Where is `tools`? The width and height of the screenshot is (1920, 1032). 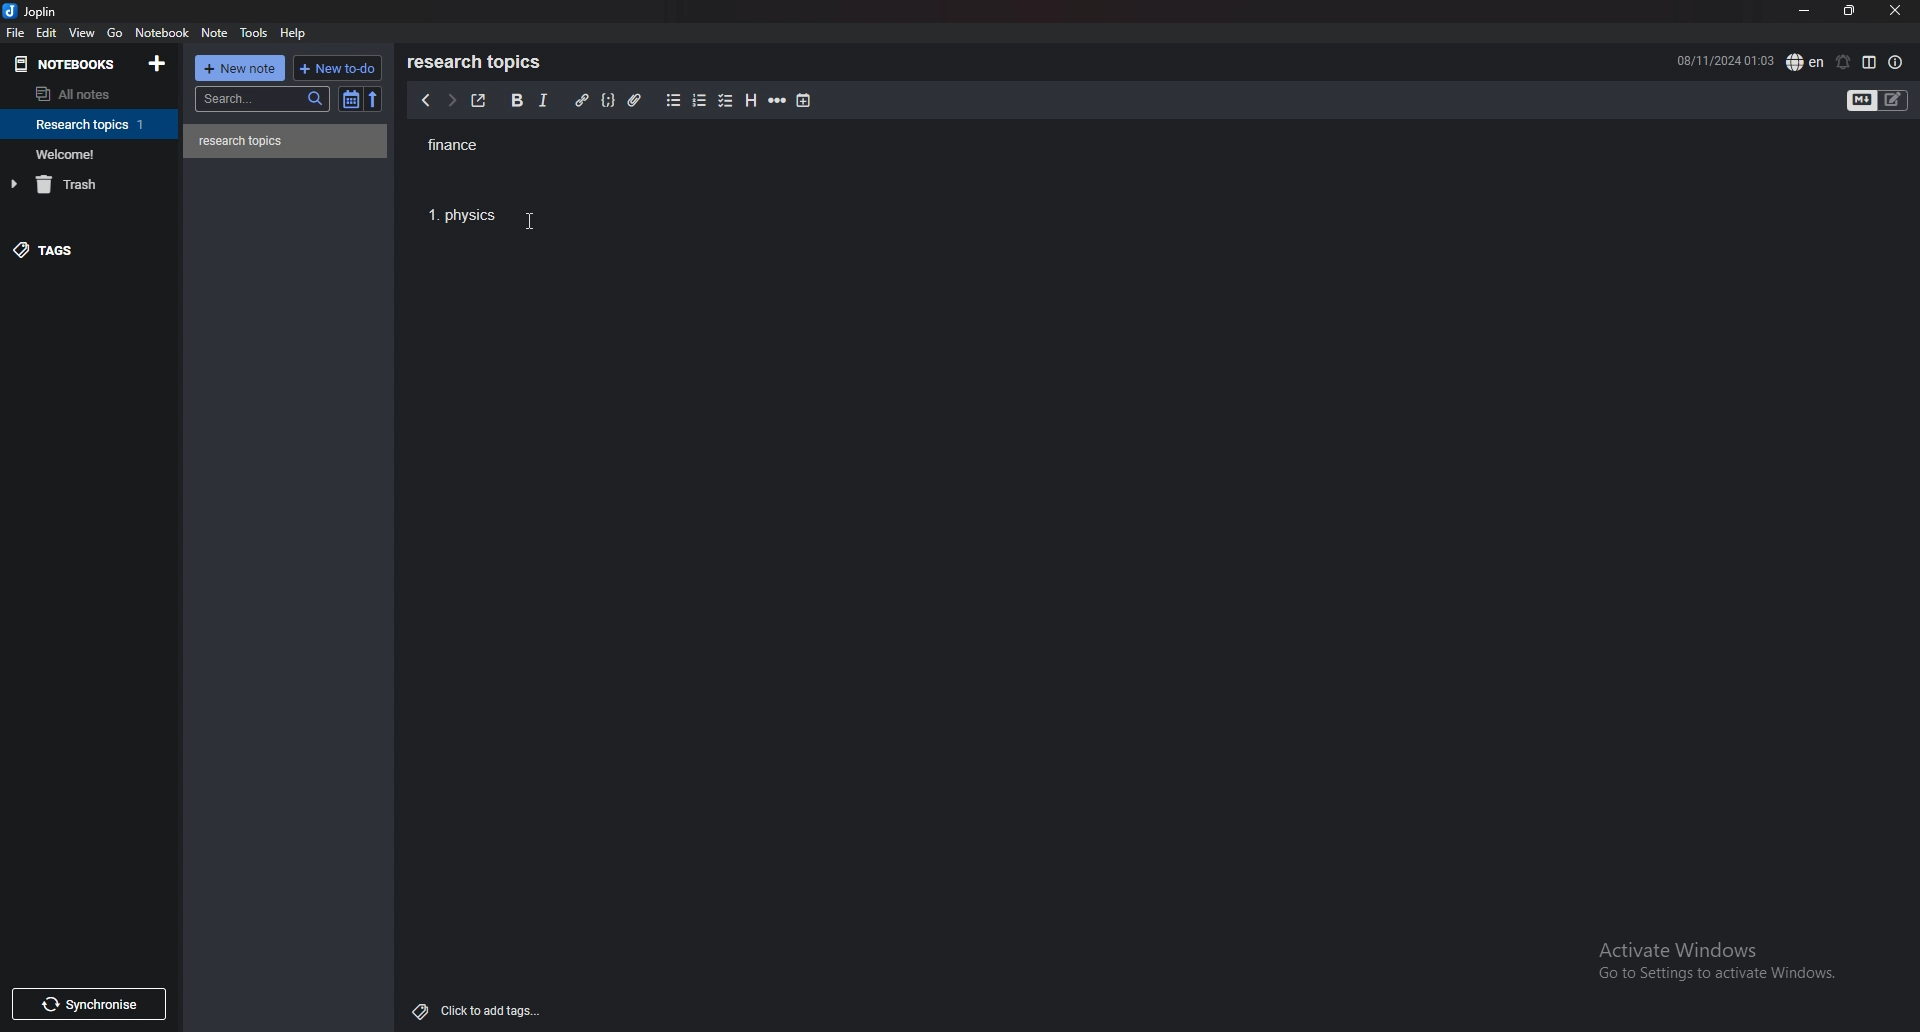 tools is located at coordinates (254, 33).